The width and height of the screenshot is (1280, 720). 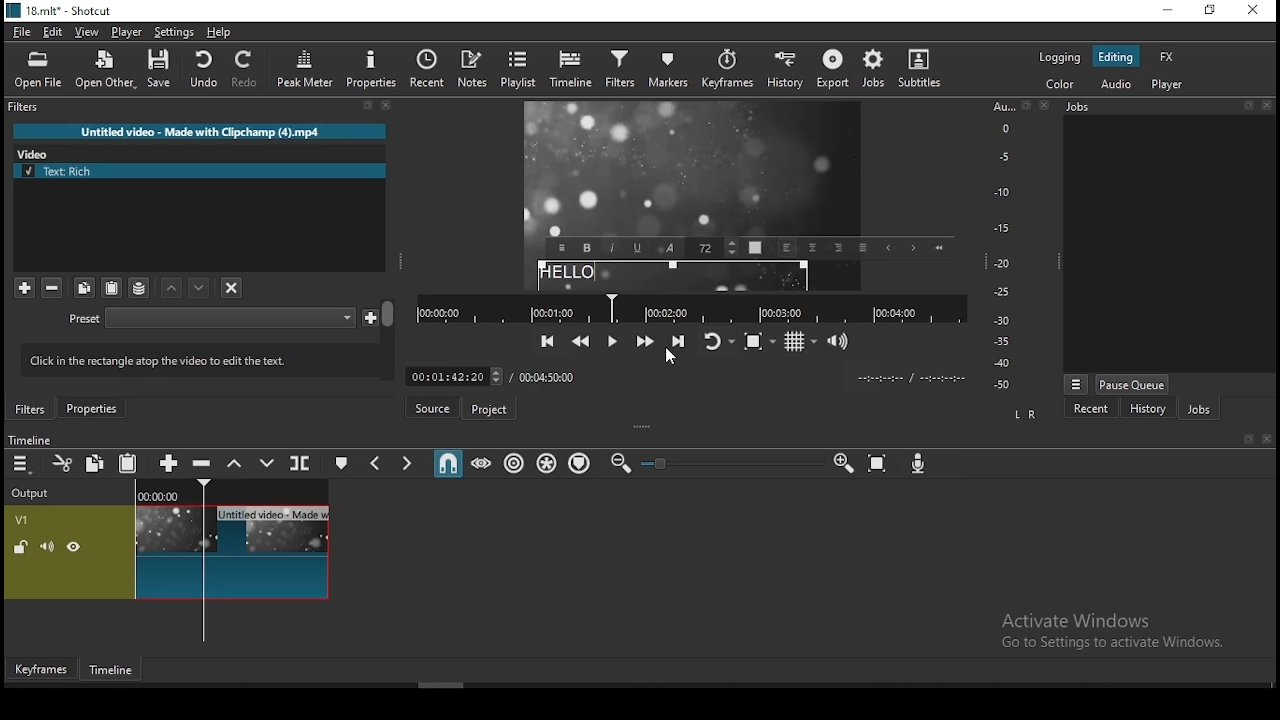 I want to click on Menu, so click(x=1076, y=384).